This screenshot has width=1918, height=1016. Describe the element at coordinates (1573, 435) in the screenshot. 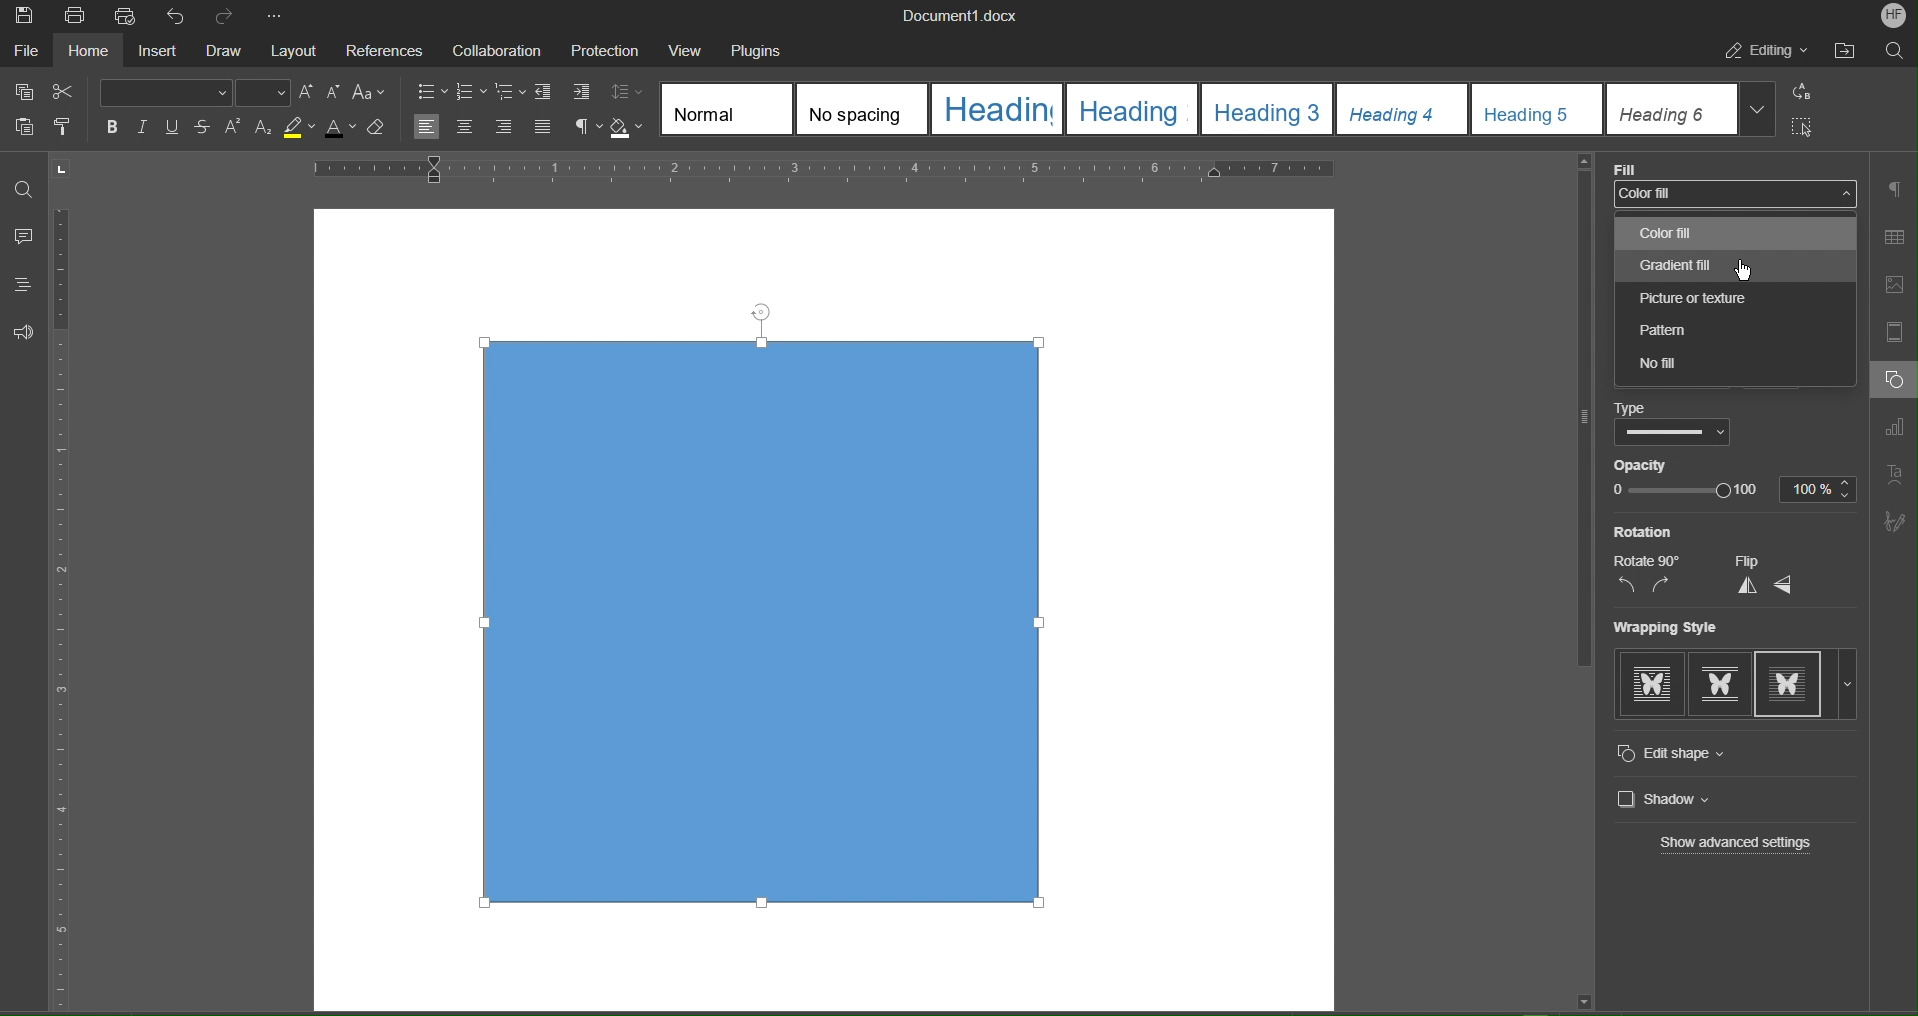

I see `Vertical scroll bar` at that location.